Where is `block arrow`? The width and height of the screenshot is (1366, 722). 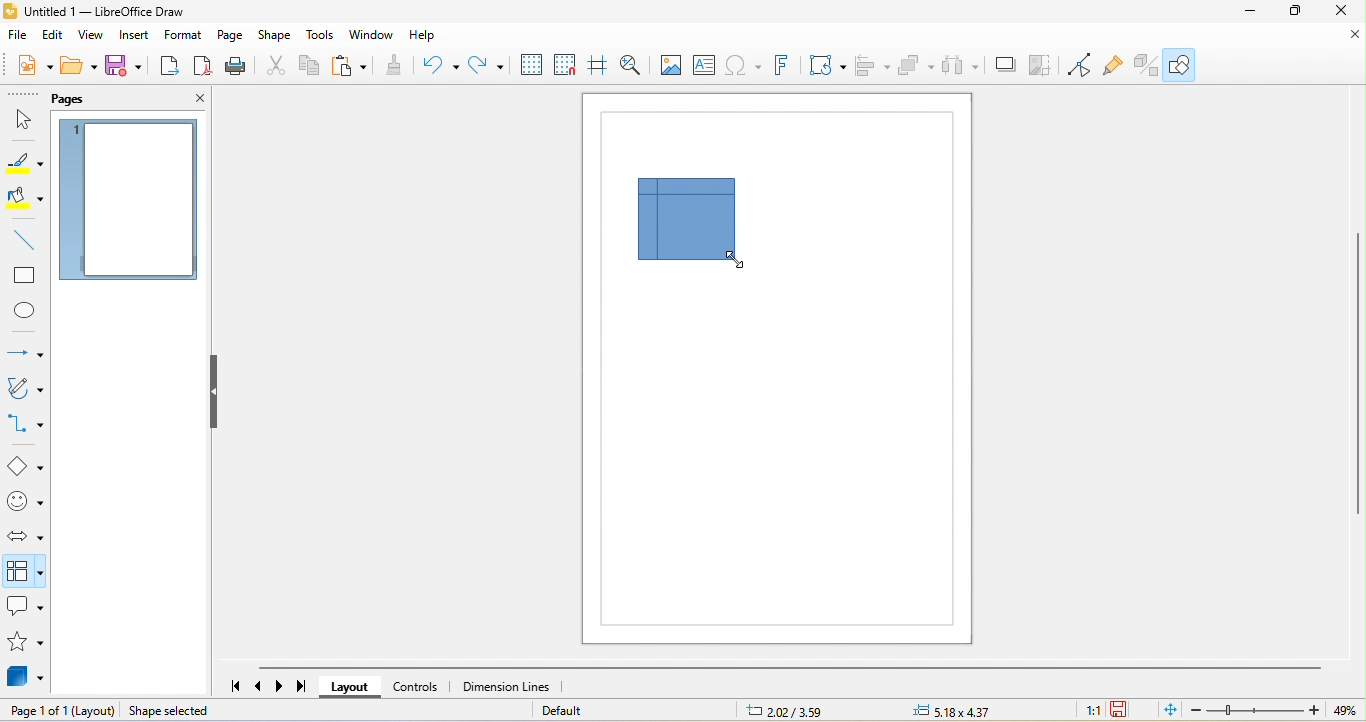
block arrow is located at coordinates (23, 536).